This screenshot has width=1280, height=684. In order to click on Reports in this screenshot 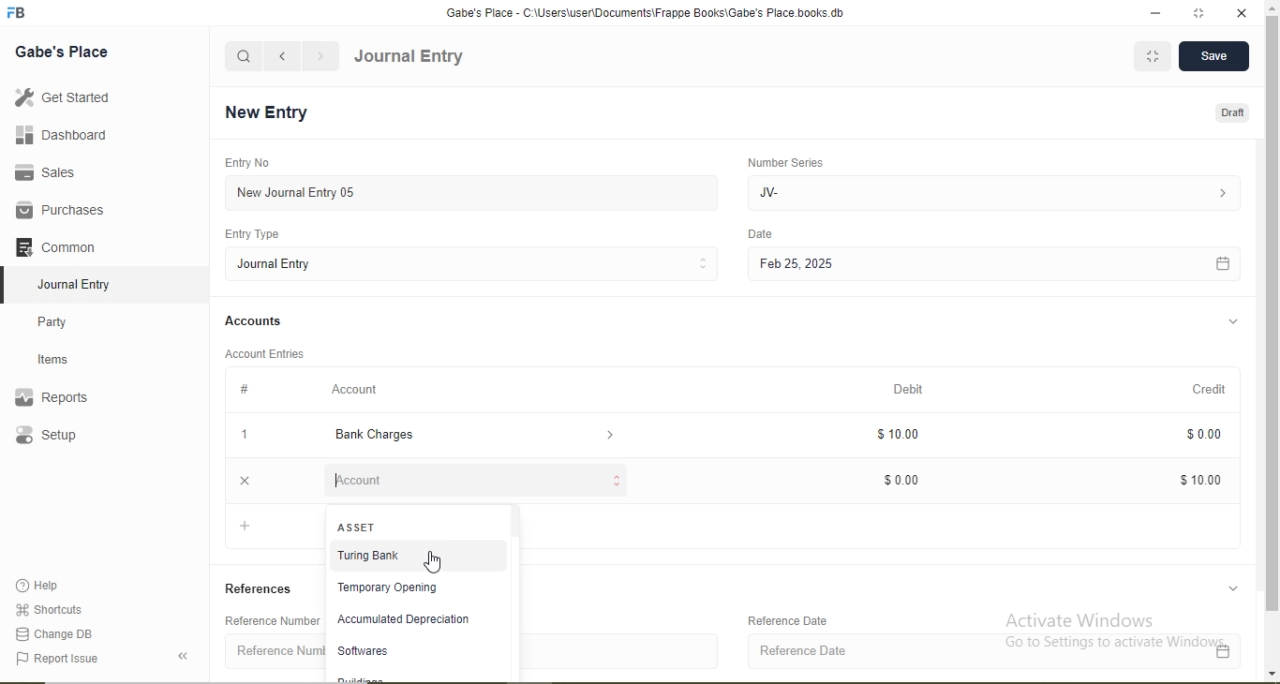, I will do `click(61, 398)`.